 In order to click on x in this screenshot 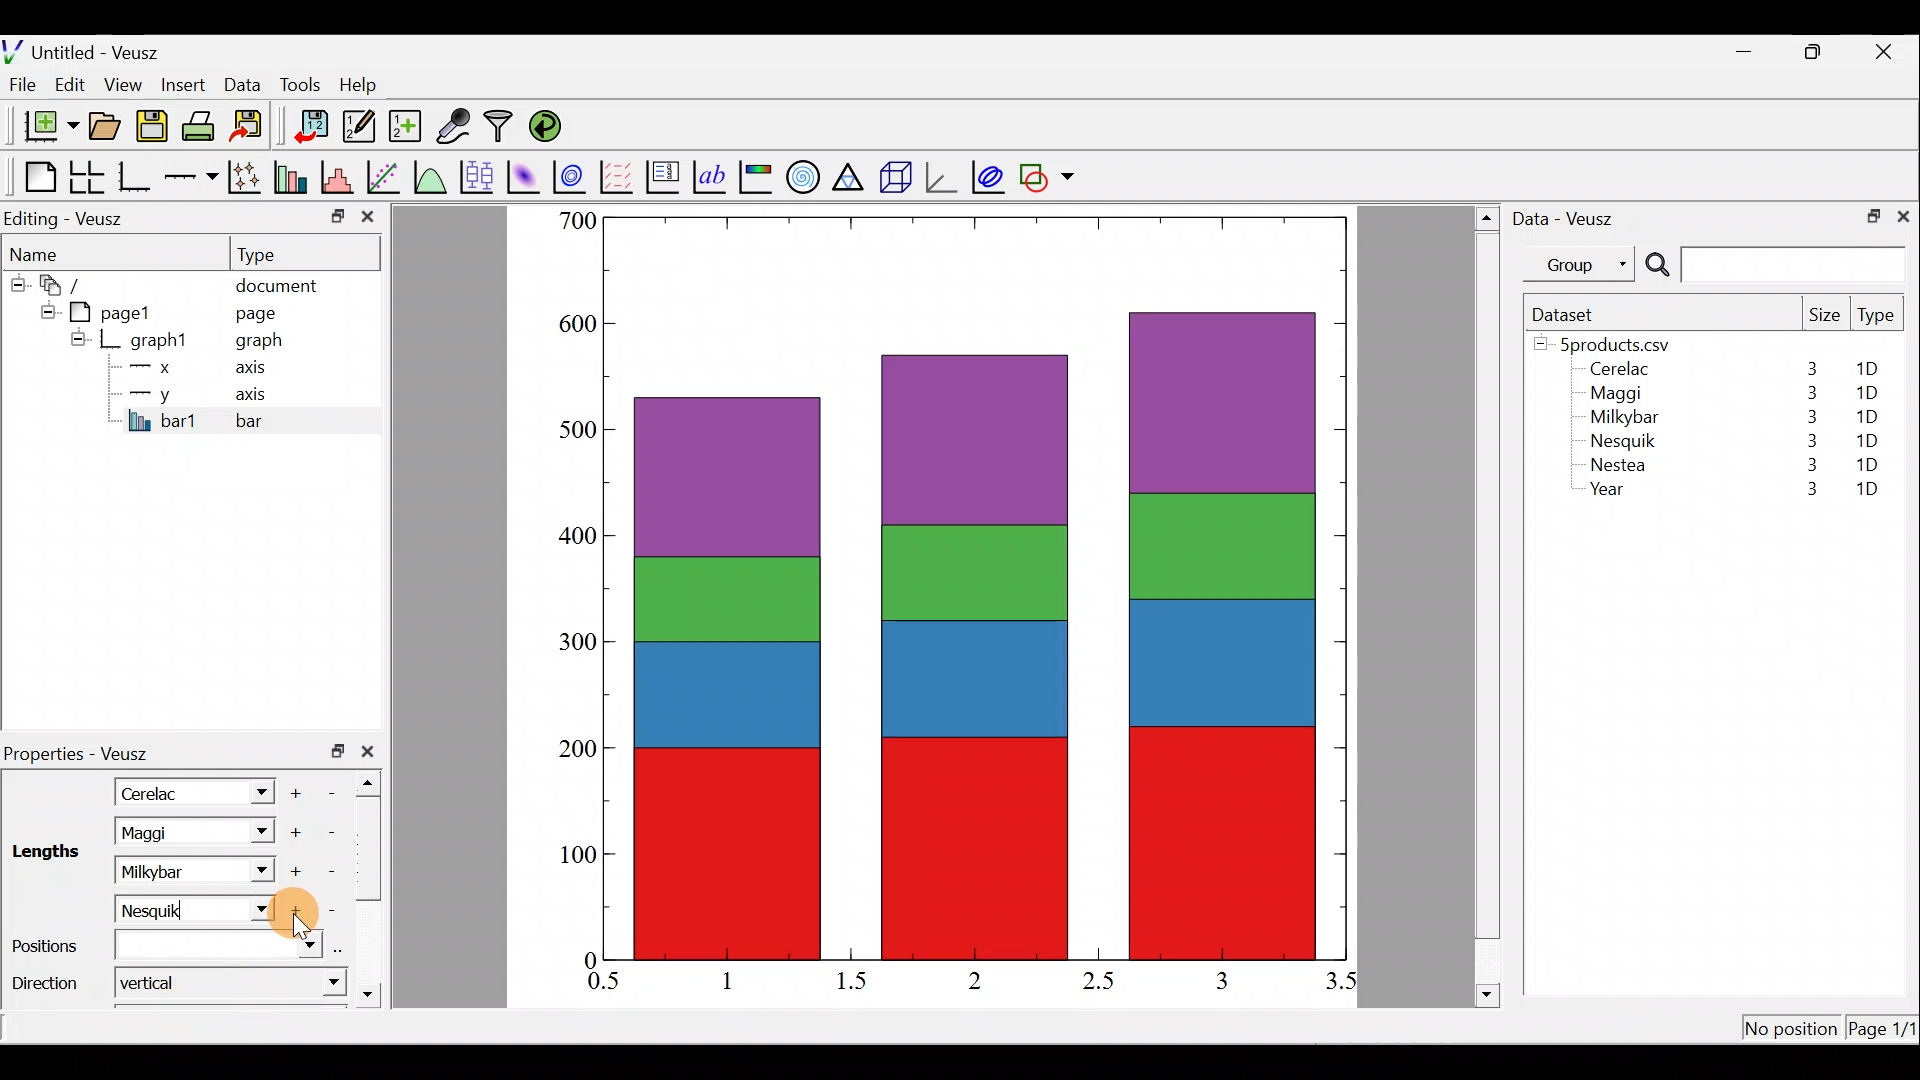, I will do `click(155, 367)`.